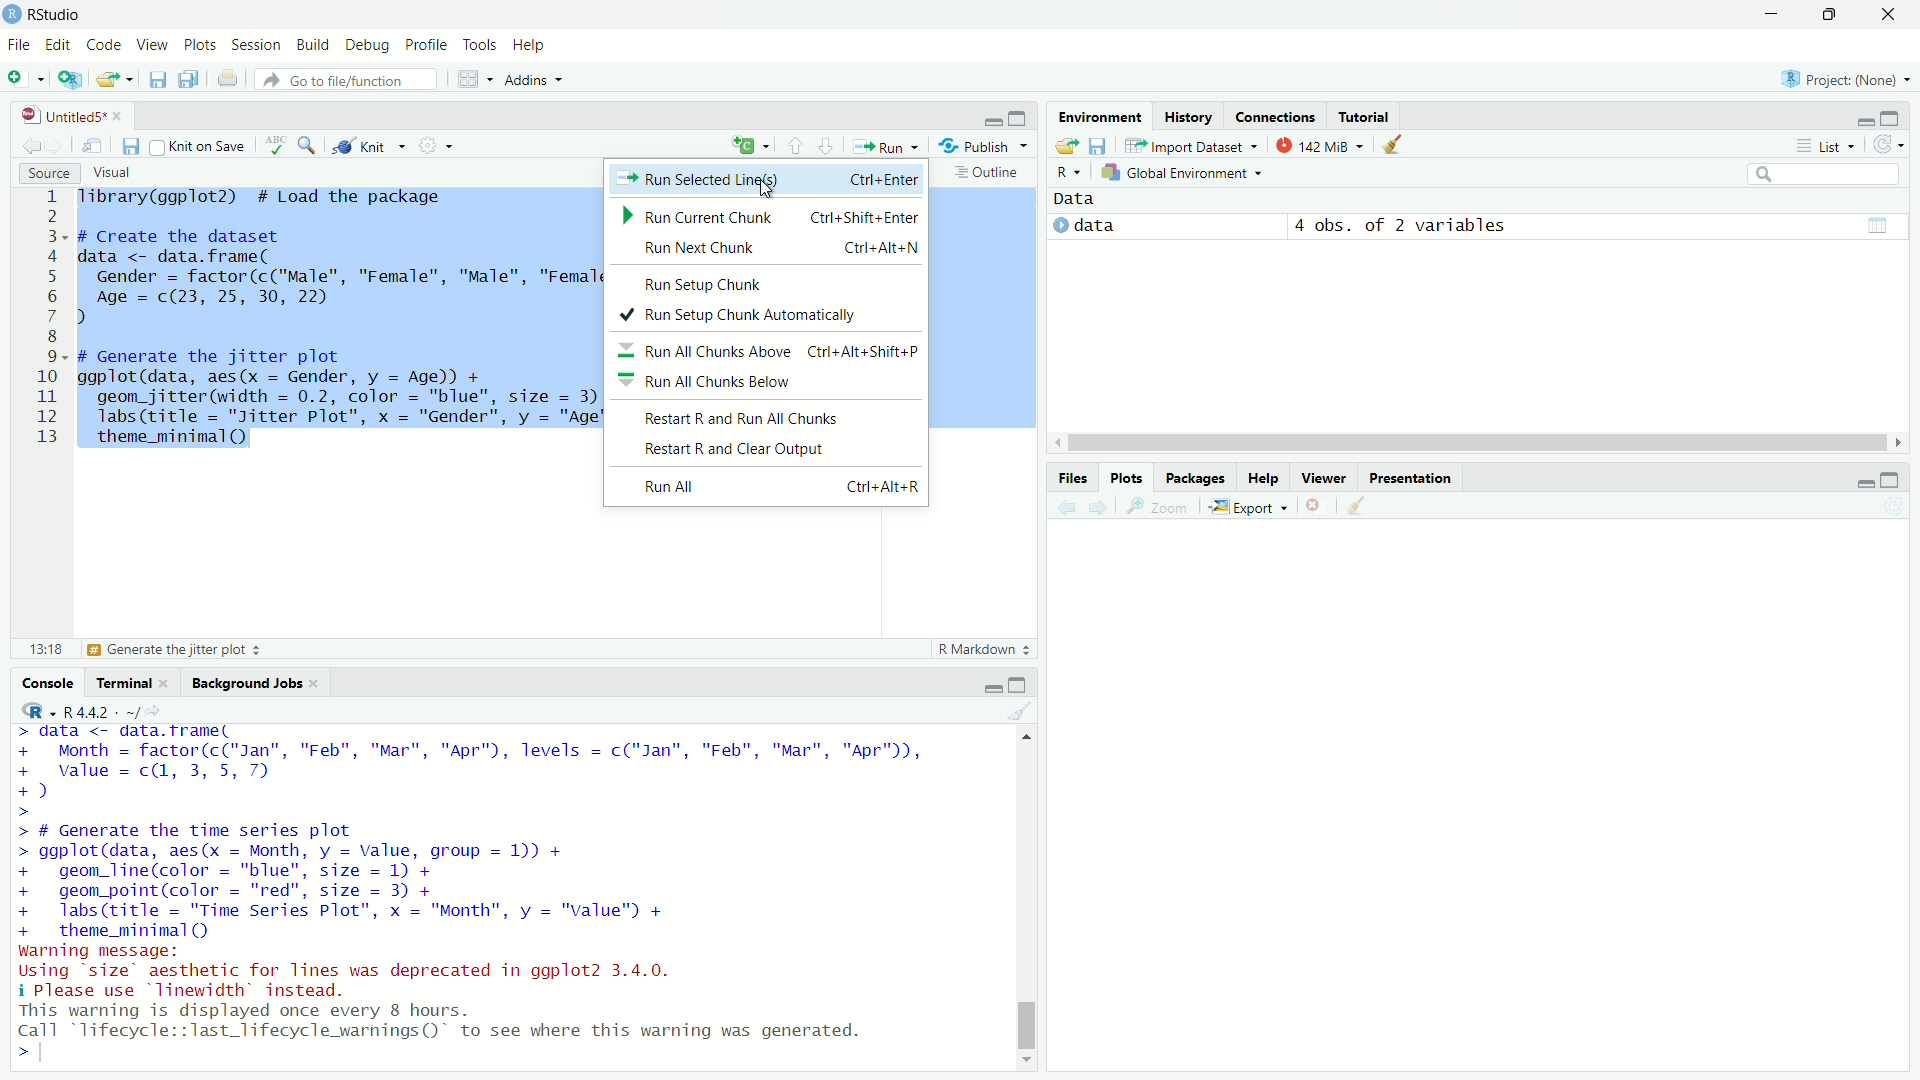 This screenshot has height=1080, width=1920. What do you see at coordinates (754, 284) in the screenshot?
I see `Run Setup Chunk` at bounding box center [754, 284].